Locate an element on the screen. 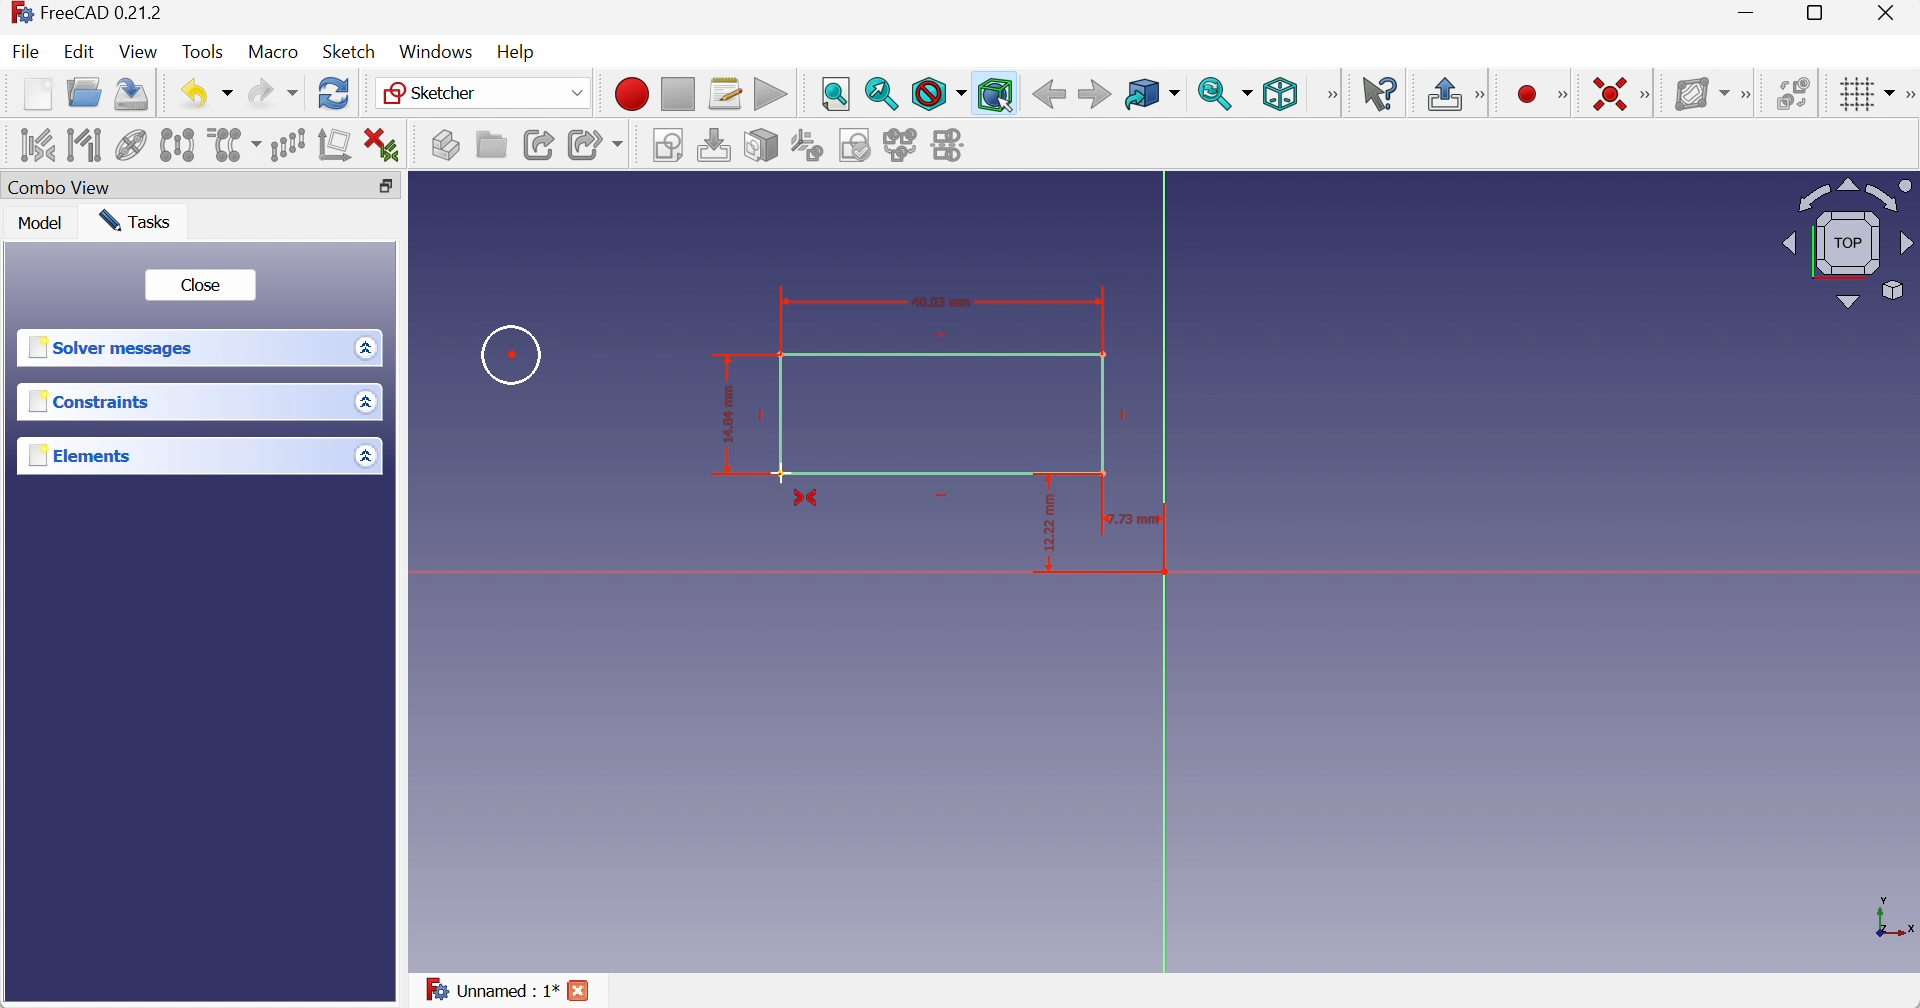 The height and width of the screenshot is (1008, 1920). Viewing angle is located at coordinates (1847, 246).